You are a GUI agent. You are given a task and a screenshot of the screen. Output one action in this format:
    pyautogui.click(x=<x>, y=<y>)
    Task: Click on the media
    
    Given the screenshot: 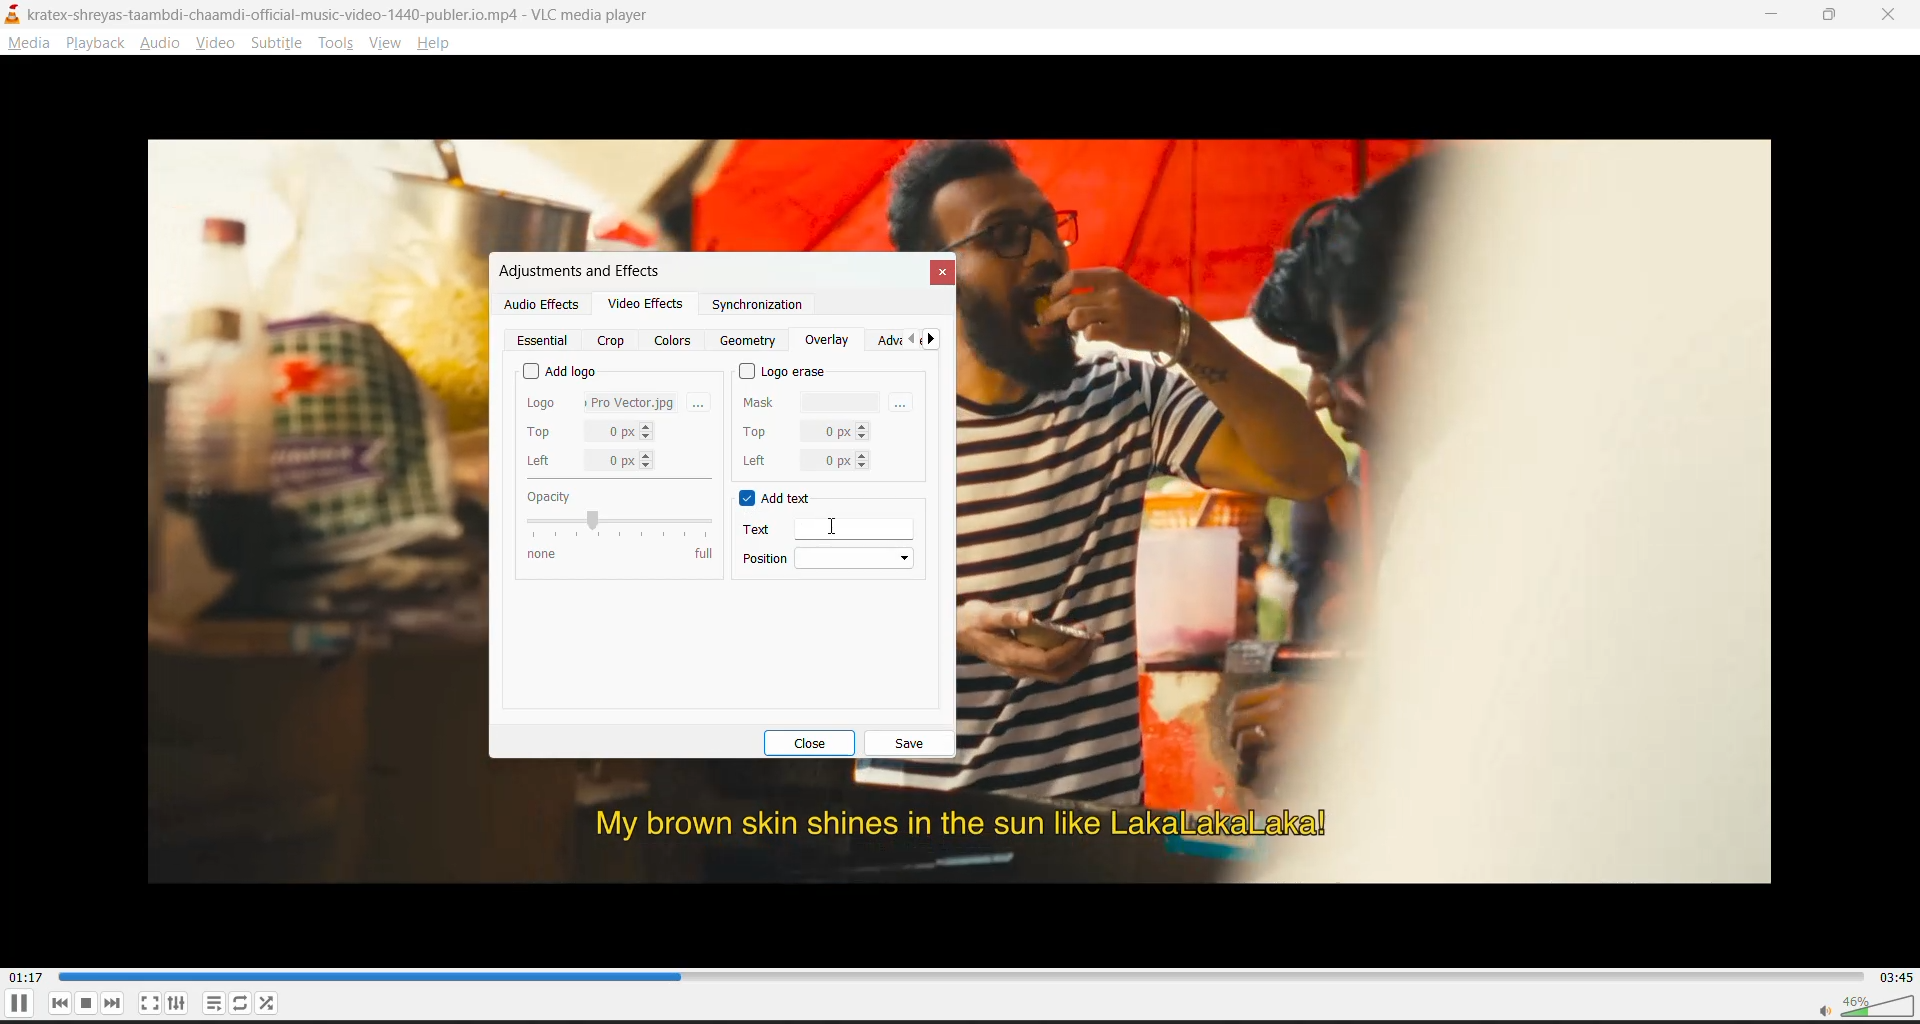 What is the action you would take?
    pyautogui.click(x=31, y=47)
    